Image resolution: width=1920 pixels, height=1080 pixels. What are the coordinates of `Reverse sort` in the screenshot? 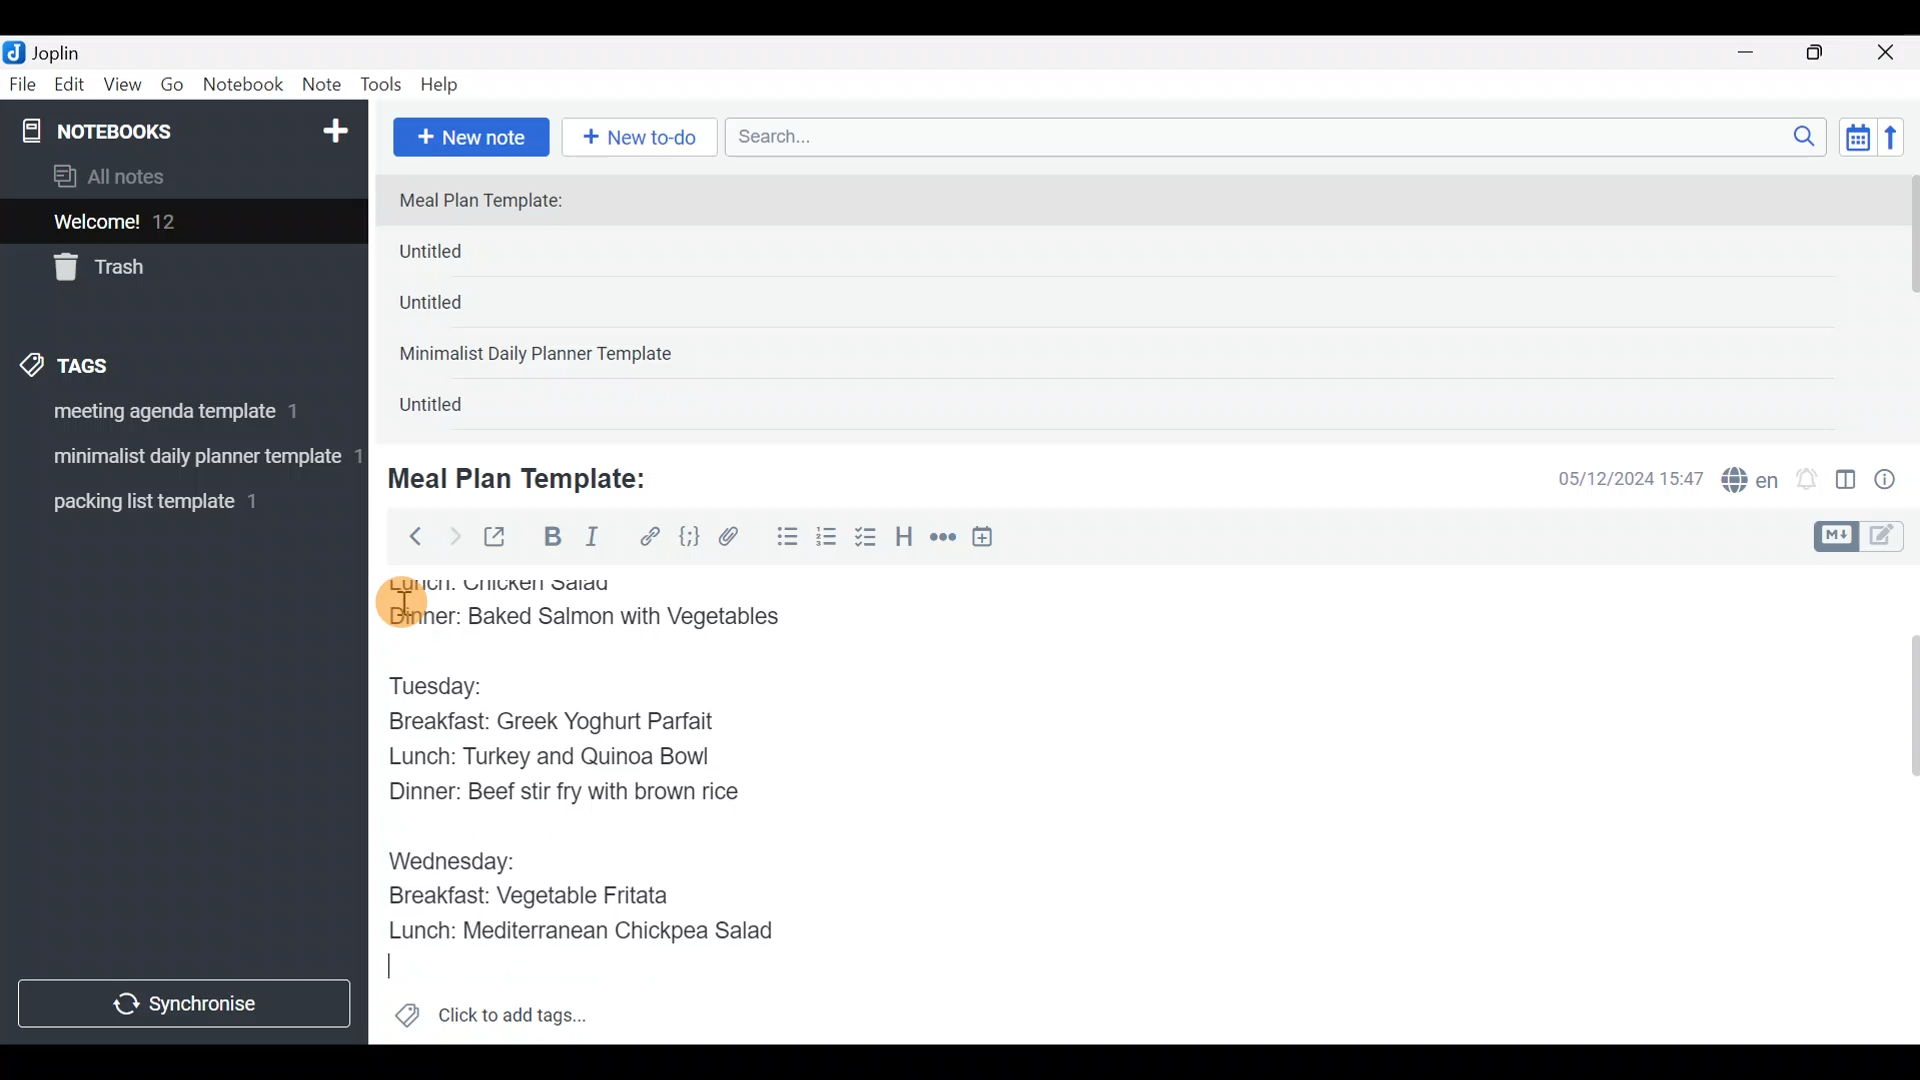 It's located at (1901, 143).